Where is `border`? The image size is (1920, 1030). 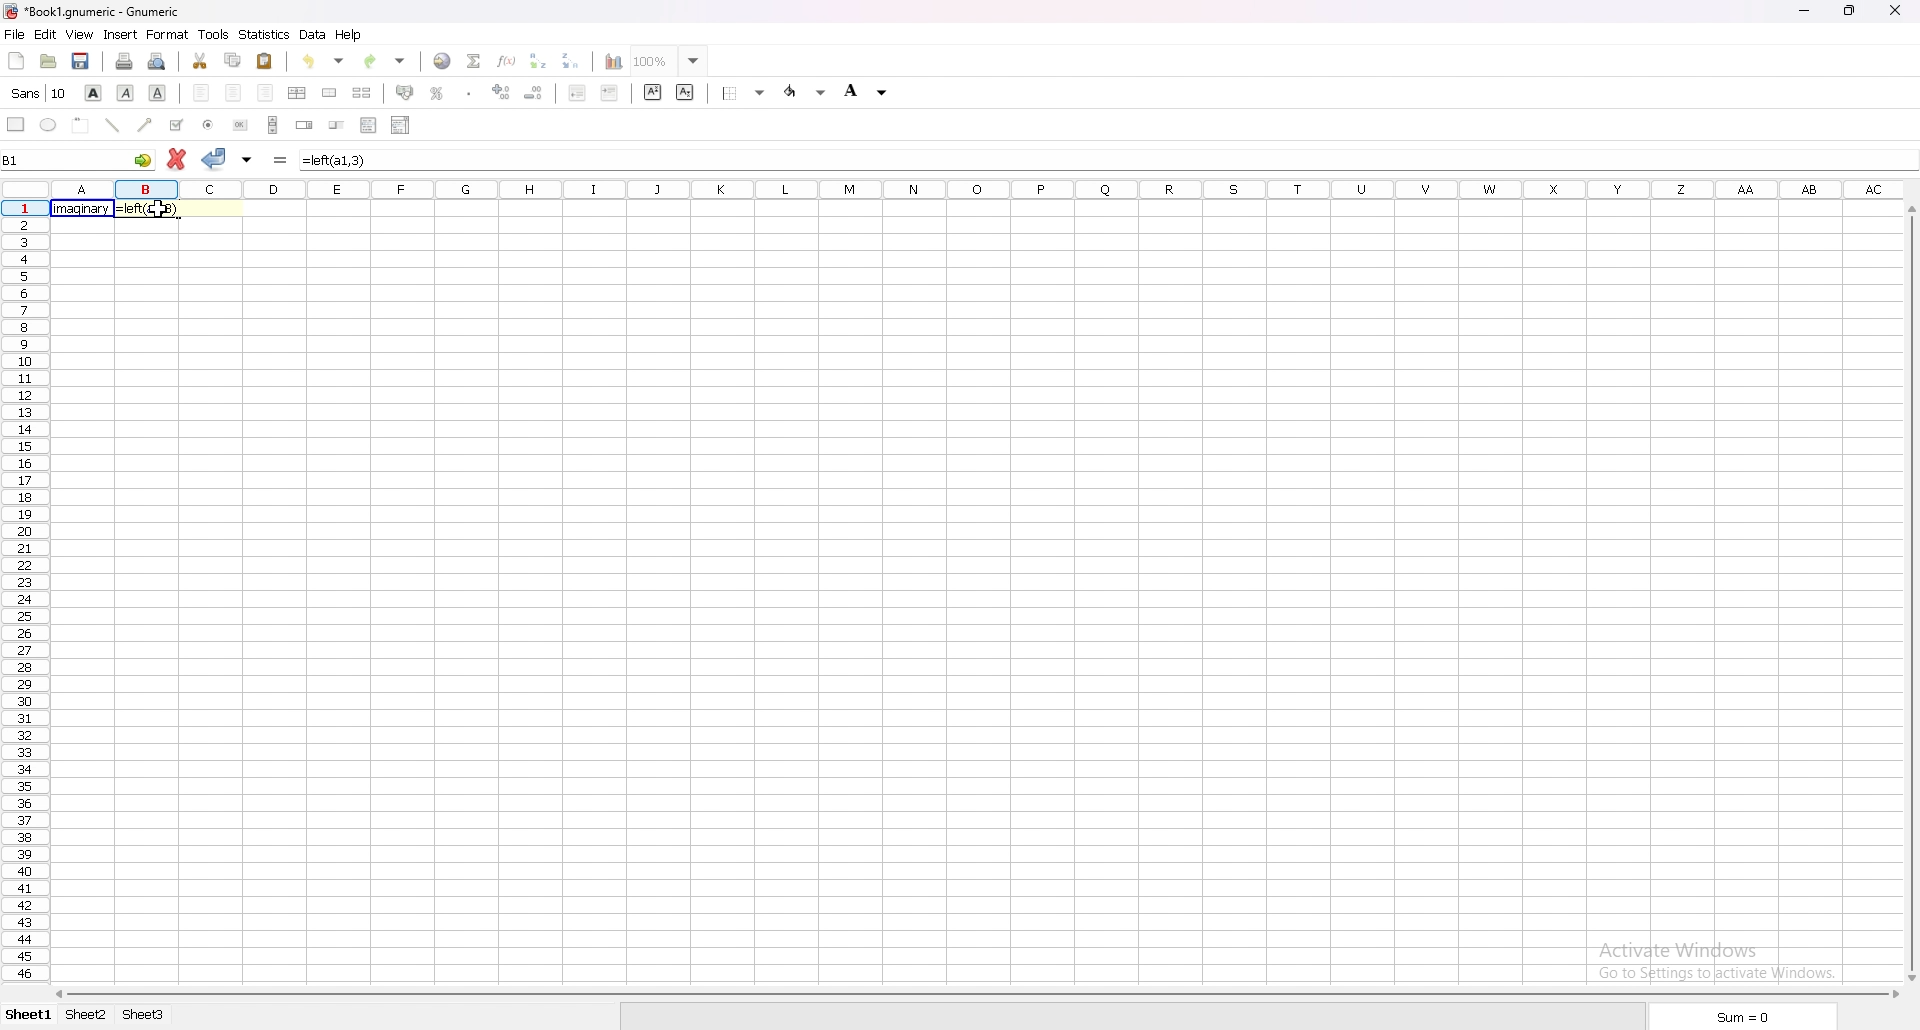
border is located at coordinates (742, 93).